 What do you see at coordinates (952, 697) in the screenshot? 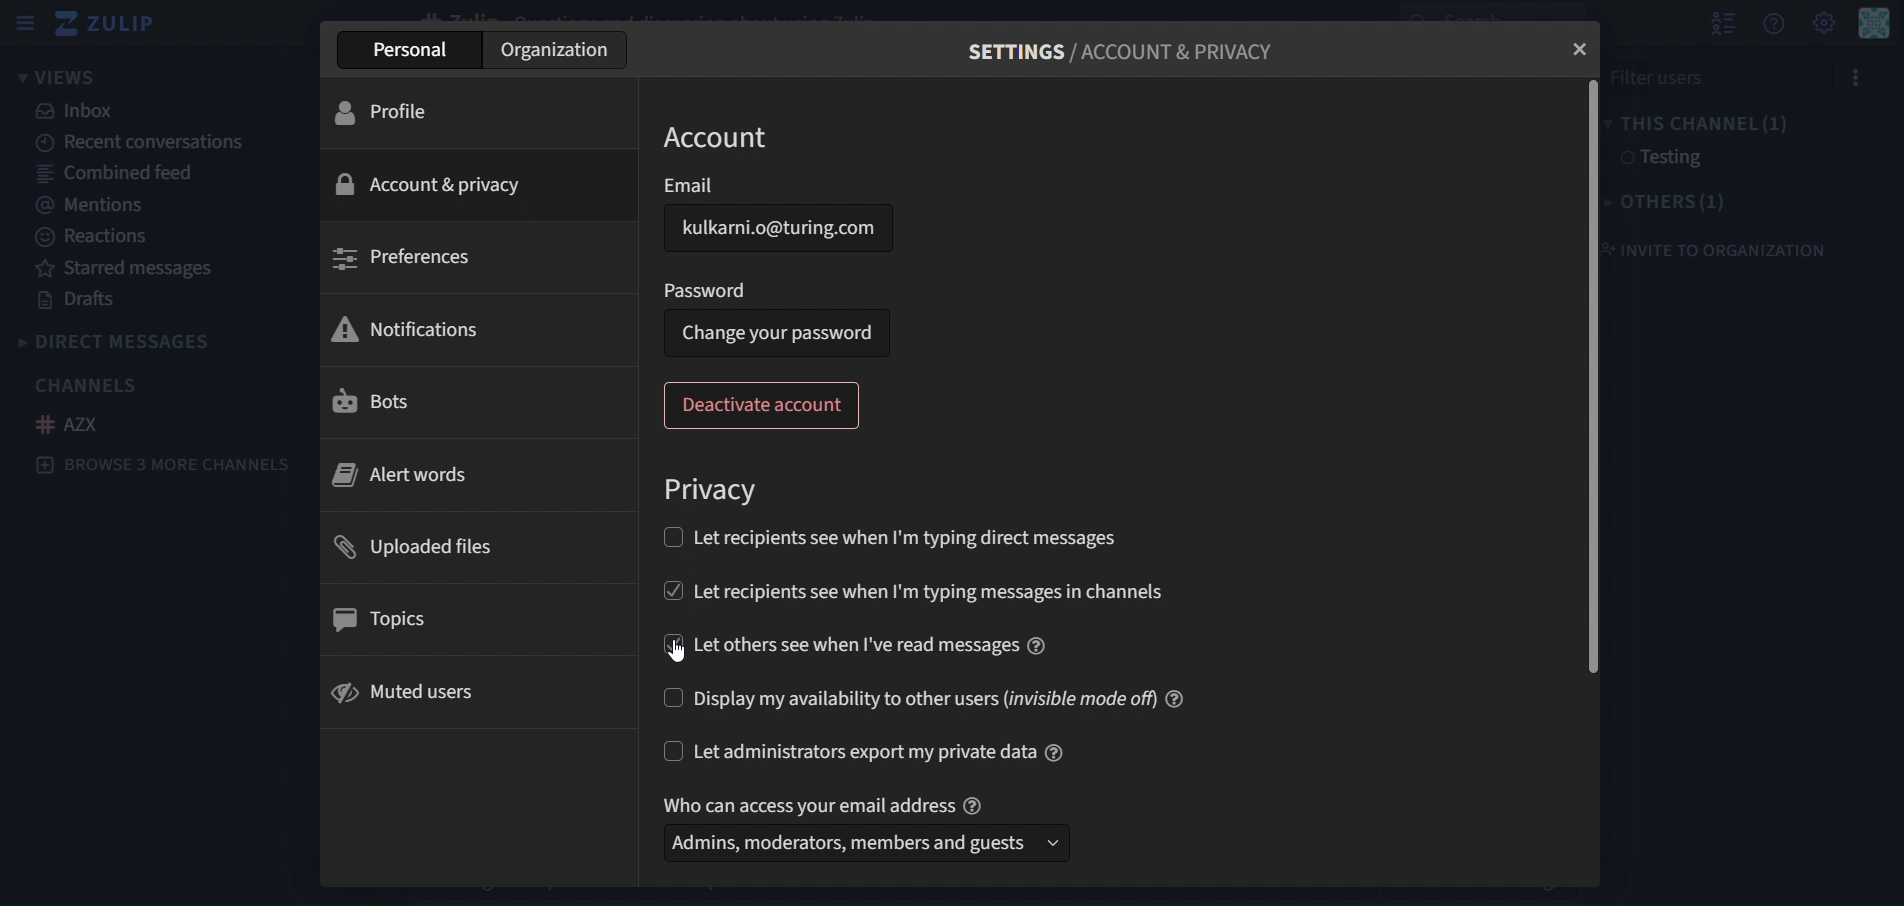
I see `display my availability` at bounding box center [952, 697].